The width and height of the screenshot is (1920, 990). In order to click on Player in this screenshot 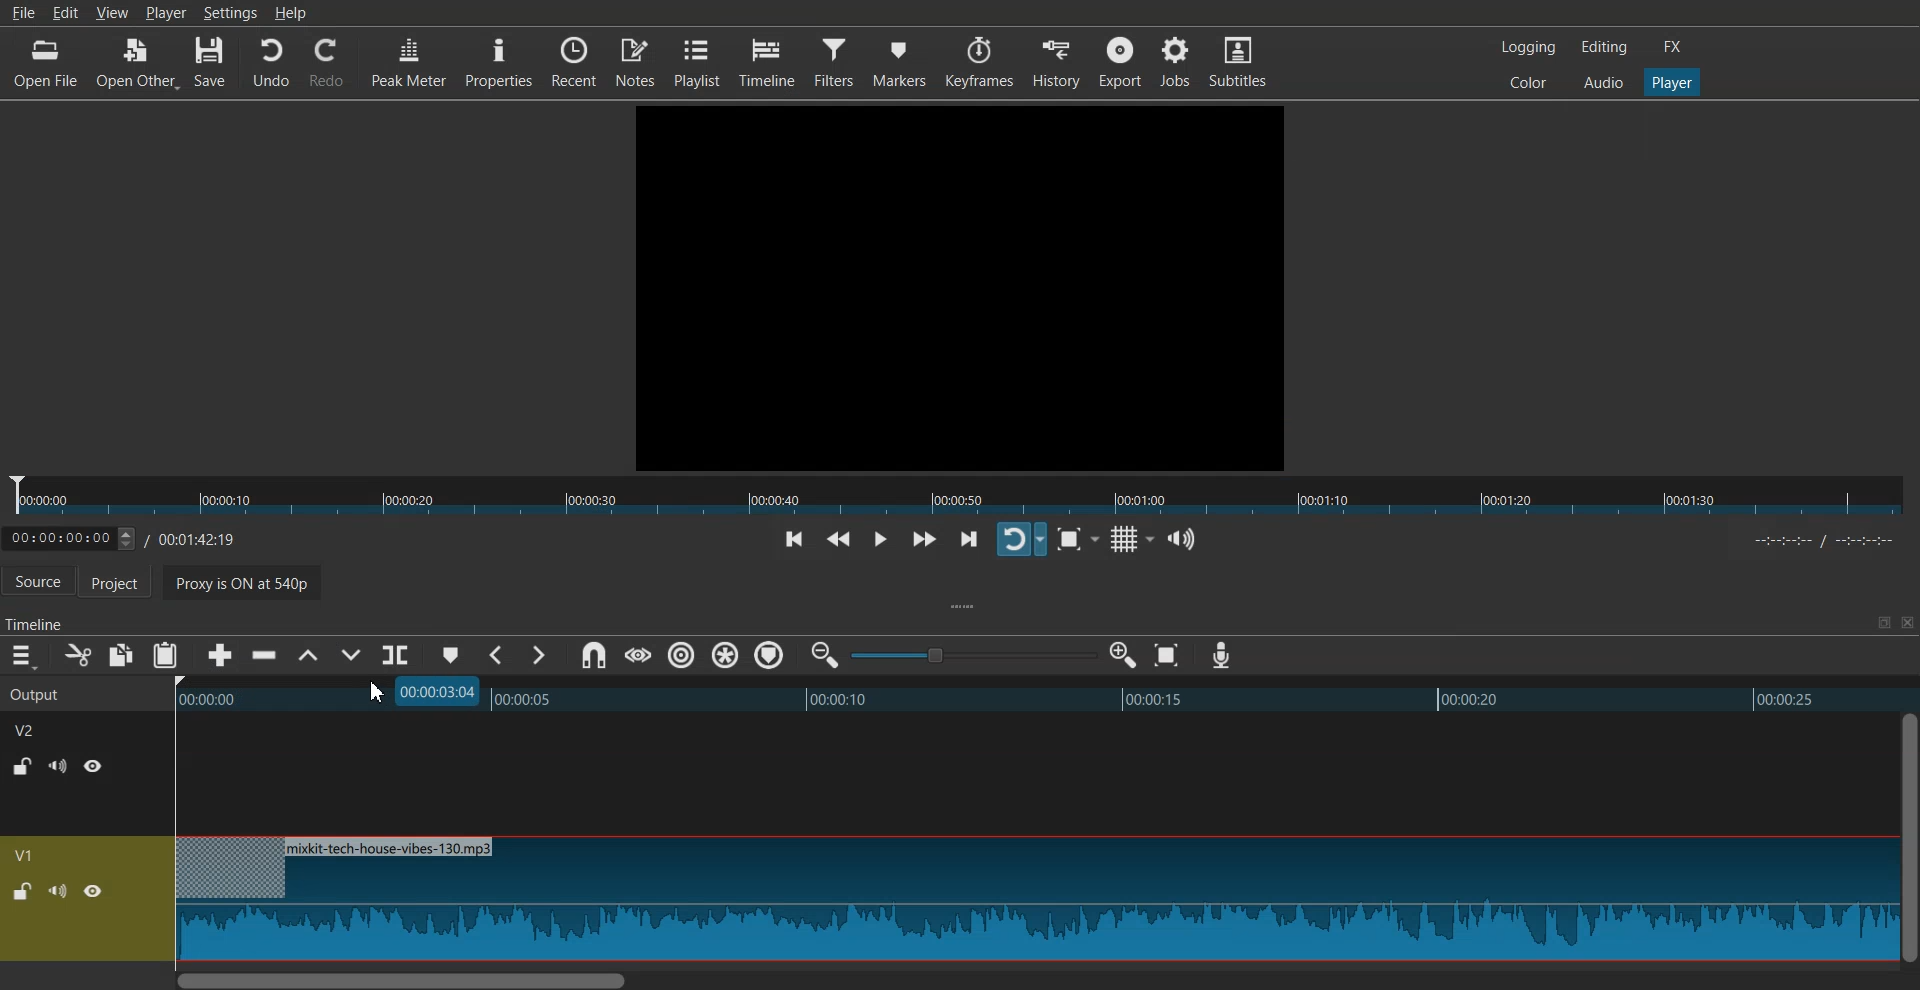, I will do `click(1673, 83)`.